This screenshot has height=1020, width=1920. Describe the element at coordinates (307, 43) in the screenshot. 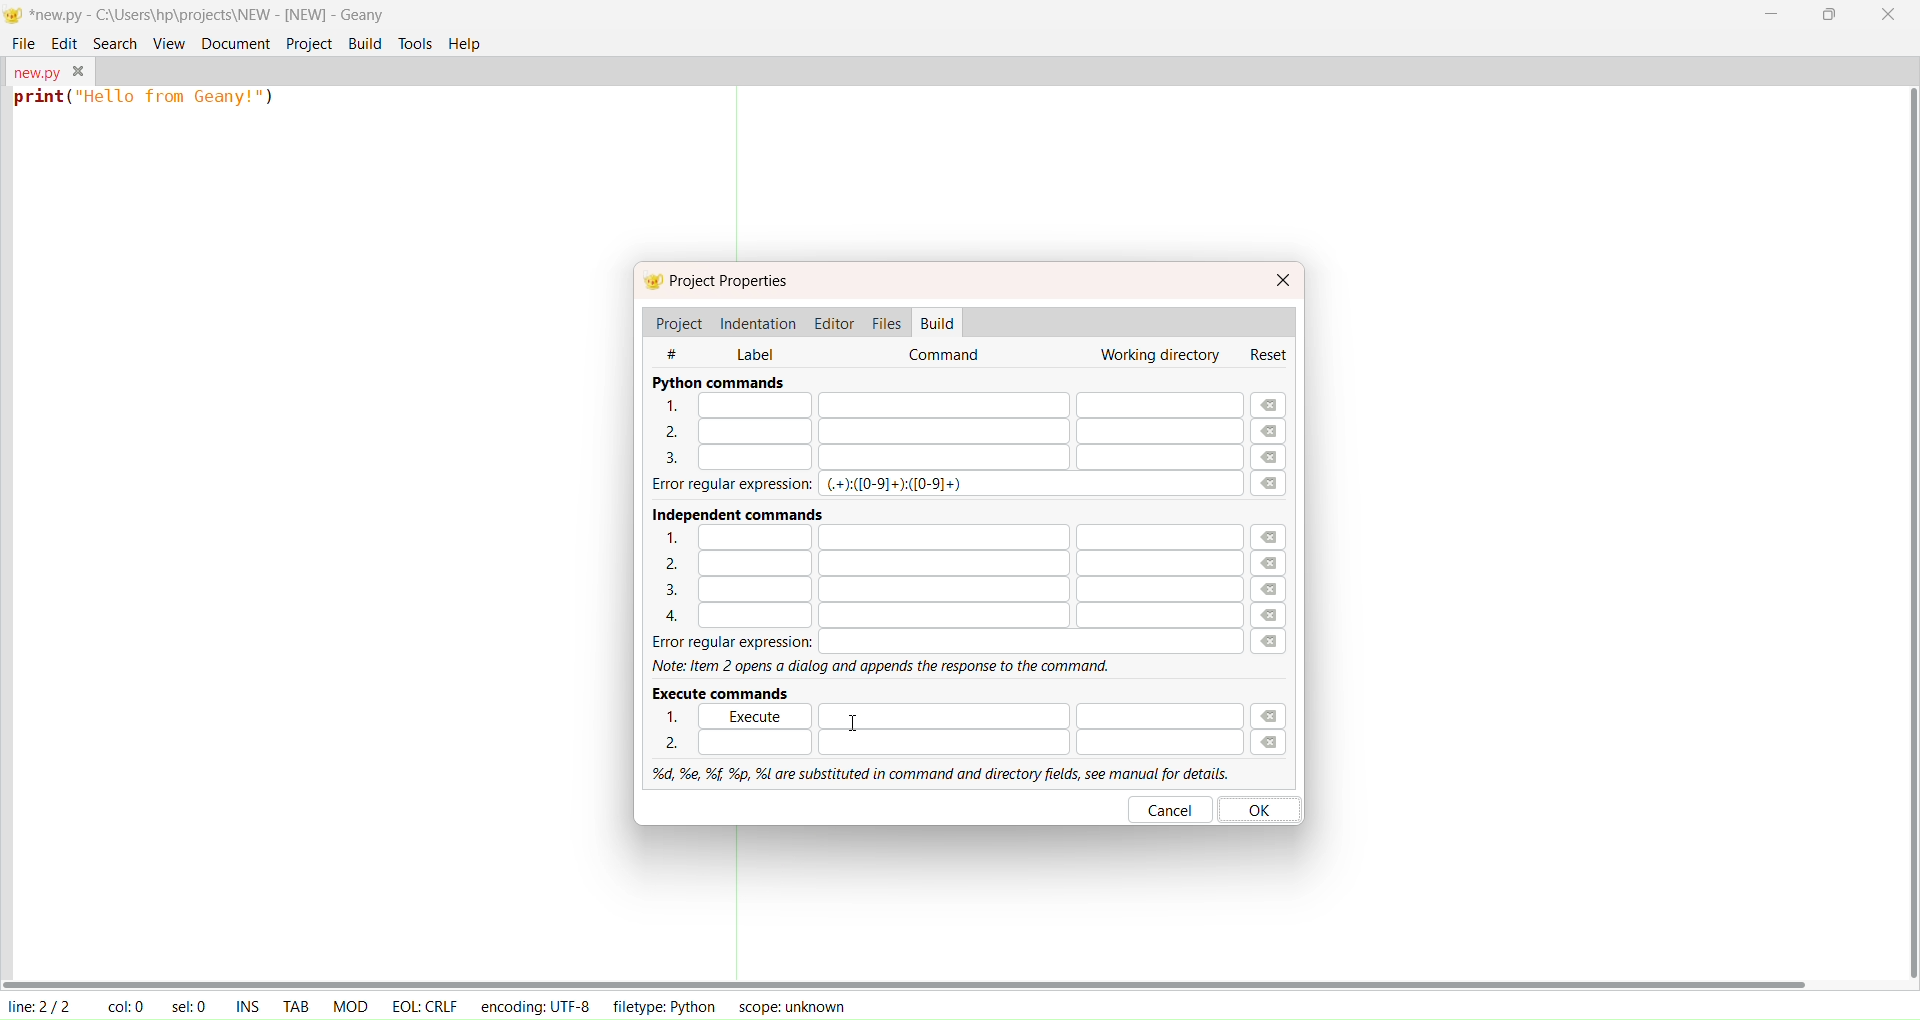

I see `project` at that location.